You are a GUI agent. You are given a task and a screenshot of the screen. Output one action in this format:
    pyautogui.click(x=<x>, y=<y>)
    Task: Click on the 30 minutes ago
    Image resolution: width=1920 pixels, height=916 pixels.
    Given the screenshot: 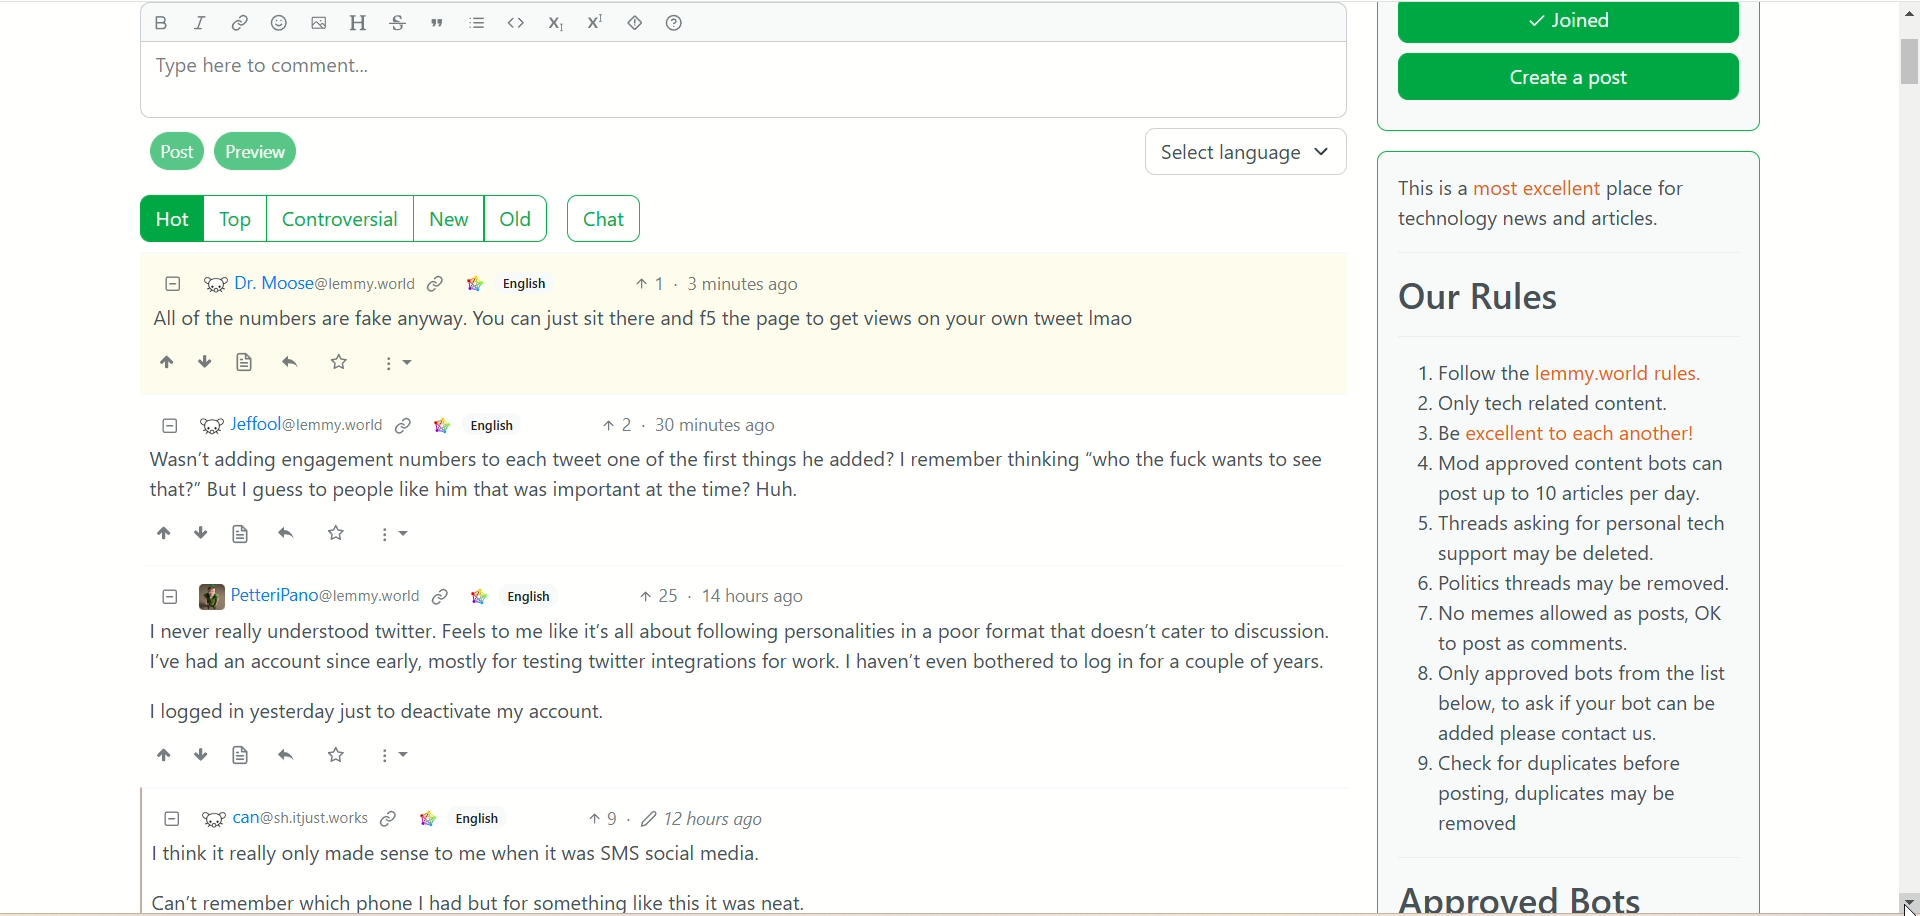 What is the action you would take?
    pyautogui.click(x=717, y=424)
    